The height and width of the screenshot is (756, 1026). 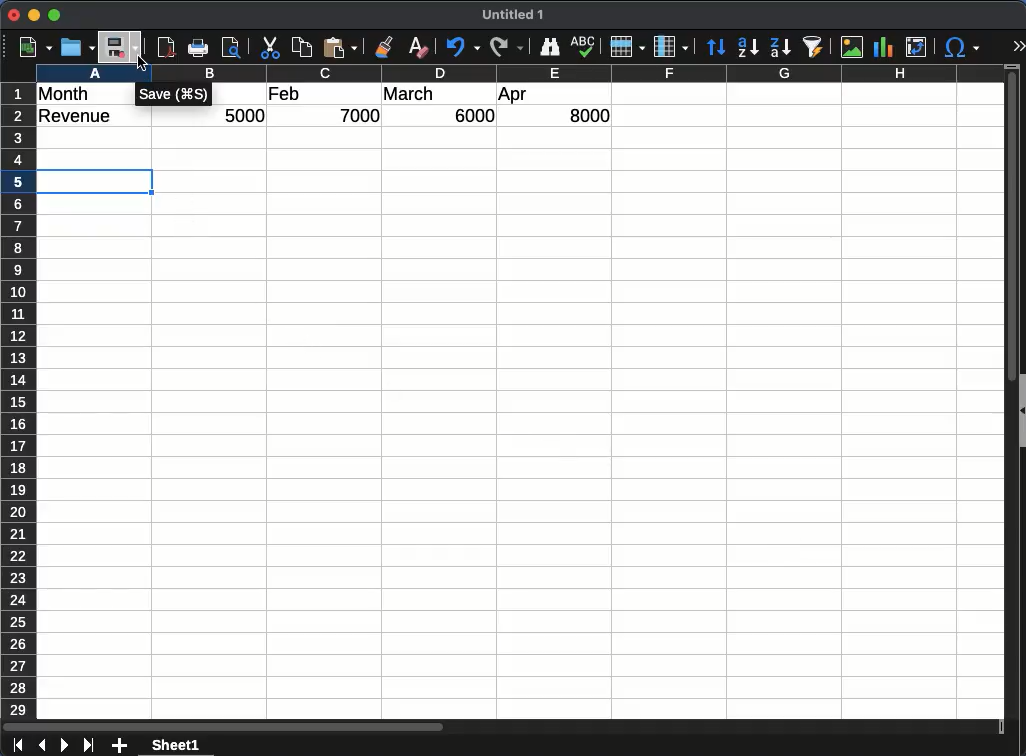 What do you see at coordinates (76, 48) in the screenshot?
I see `open` at bounding box center [76, 48].